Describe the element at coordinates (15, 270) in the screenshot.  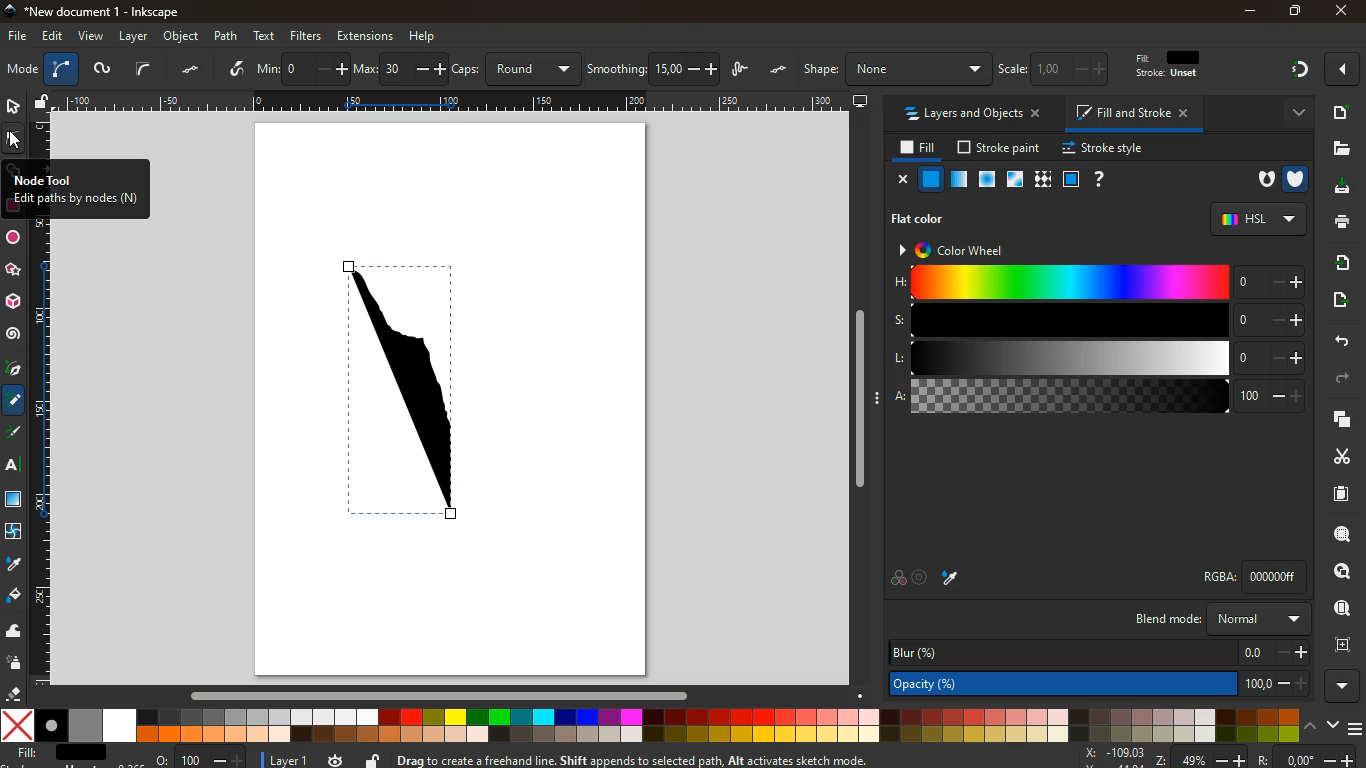
I see `star` at that location.